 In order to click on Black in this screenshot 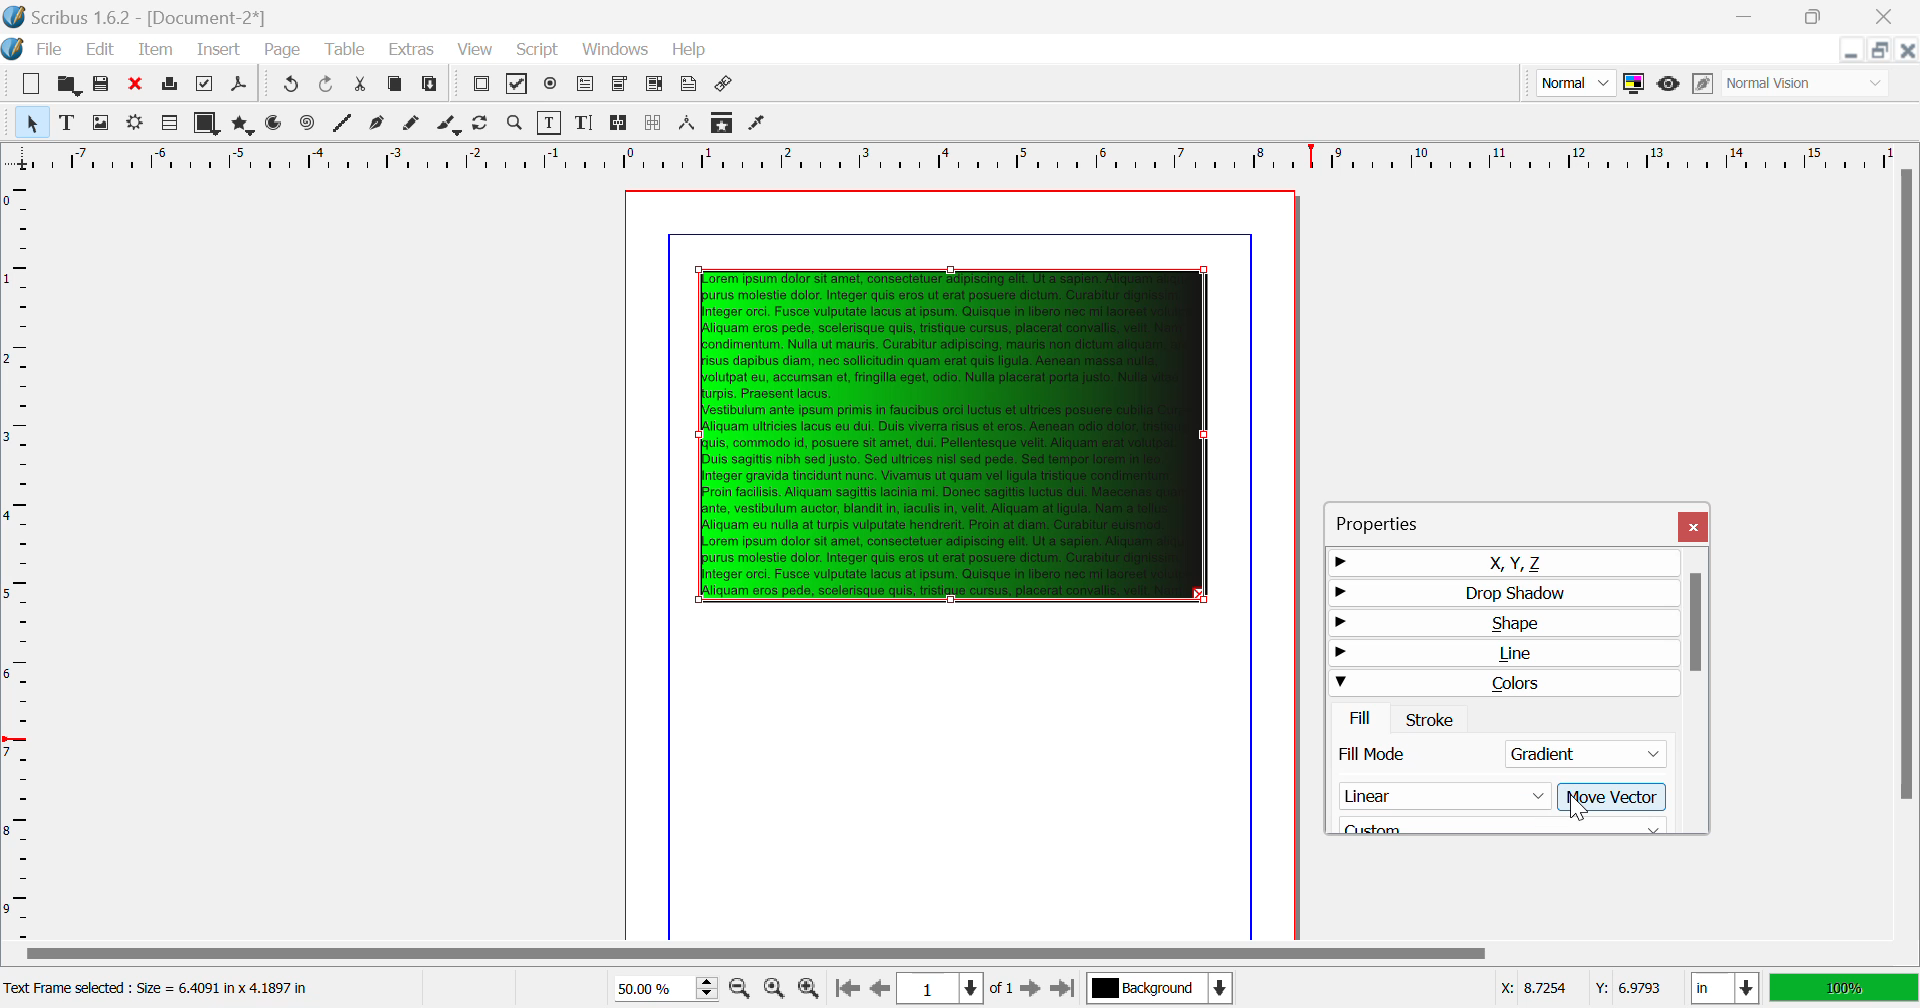, I will do `click(1504, 822)`.